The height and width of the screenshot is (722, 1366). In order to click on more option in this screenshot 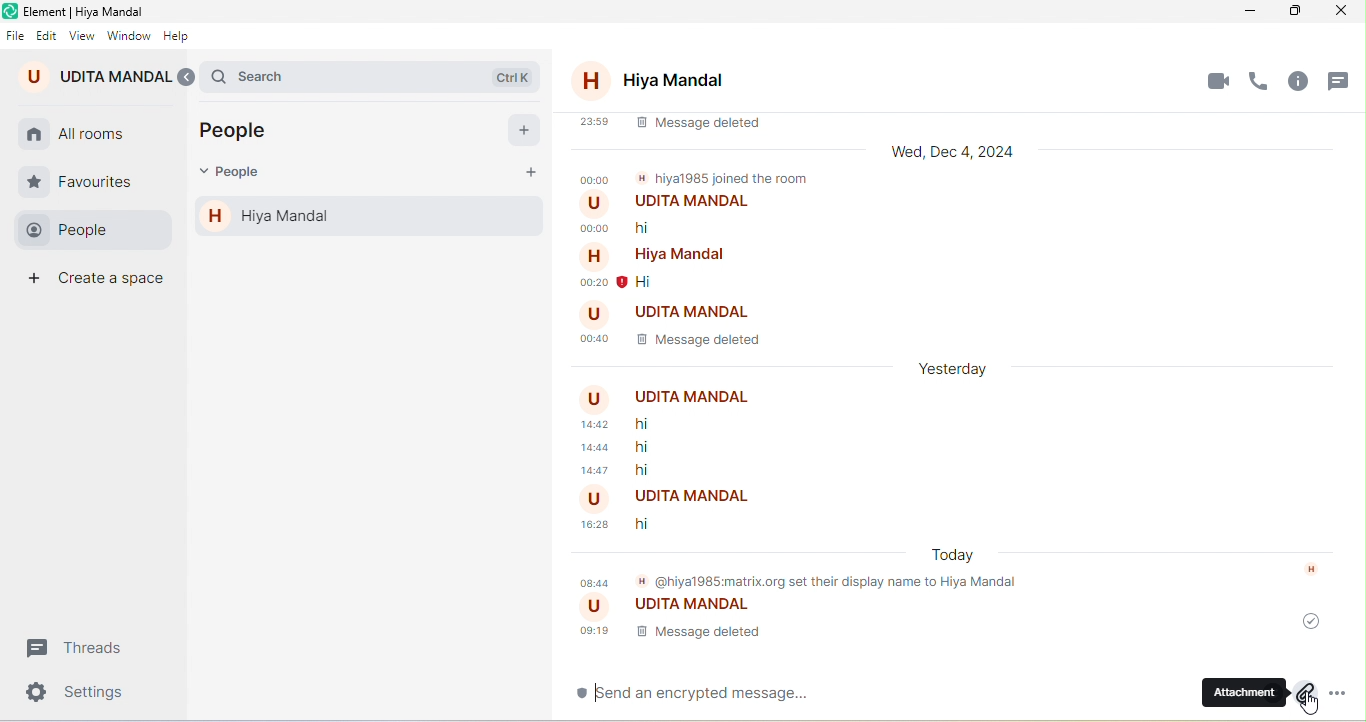, I will do `click(1347, 693)`.